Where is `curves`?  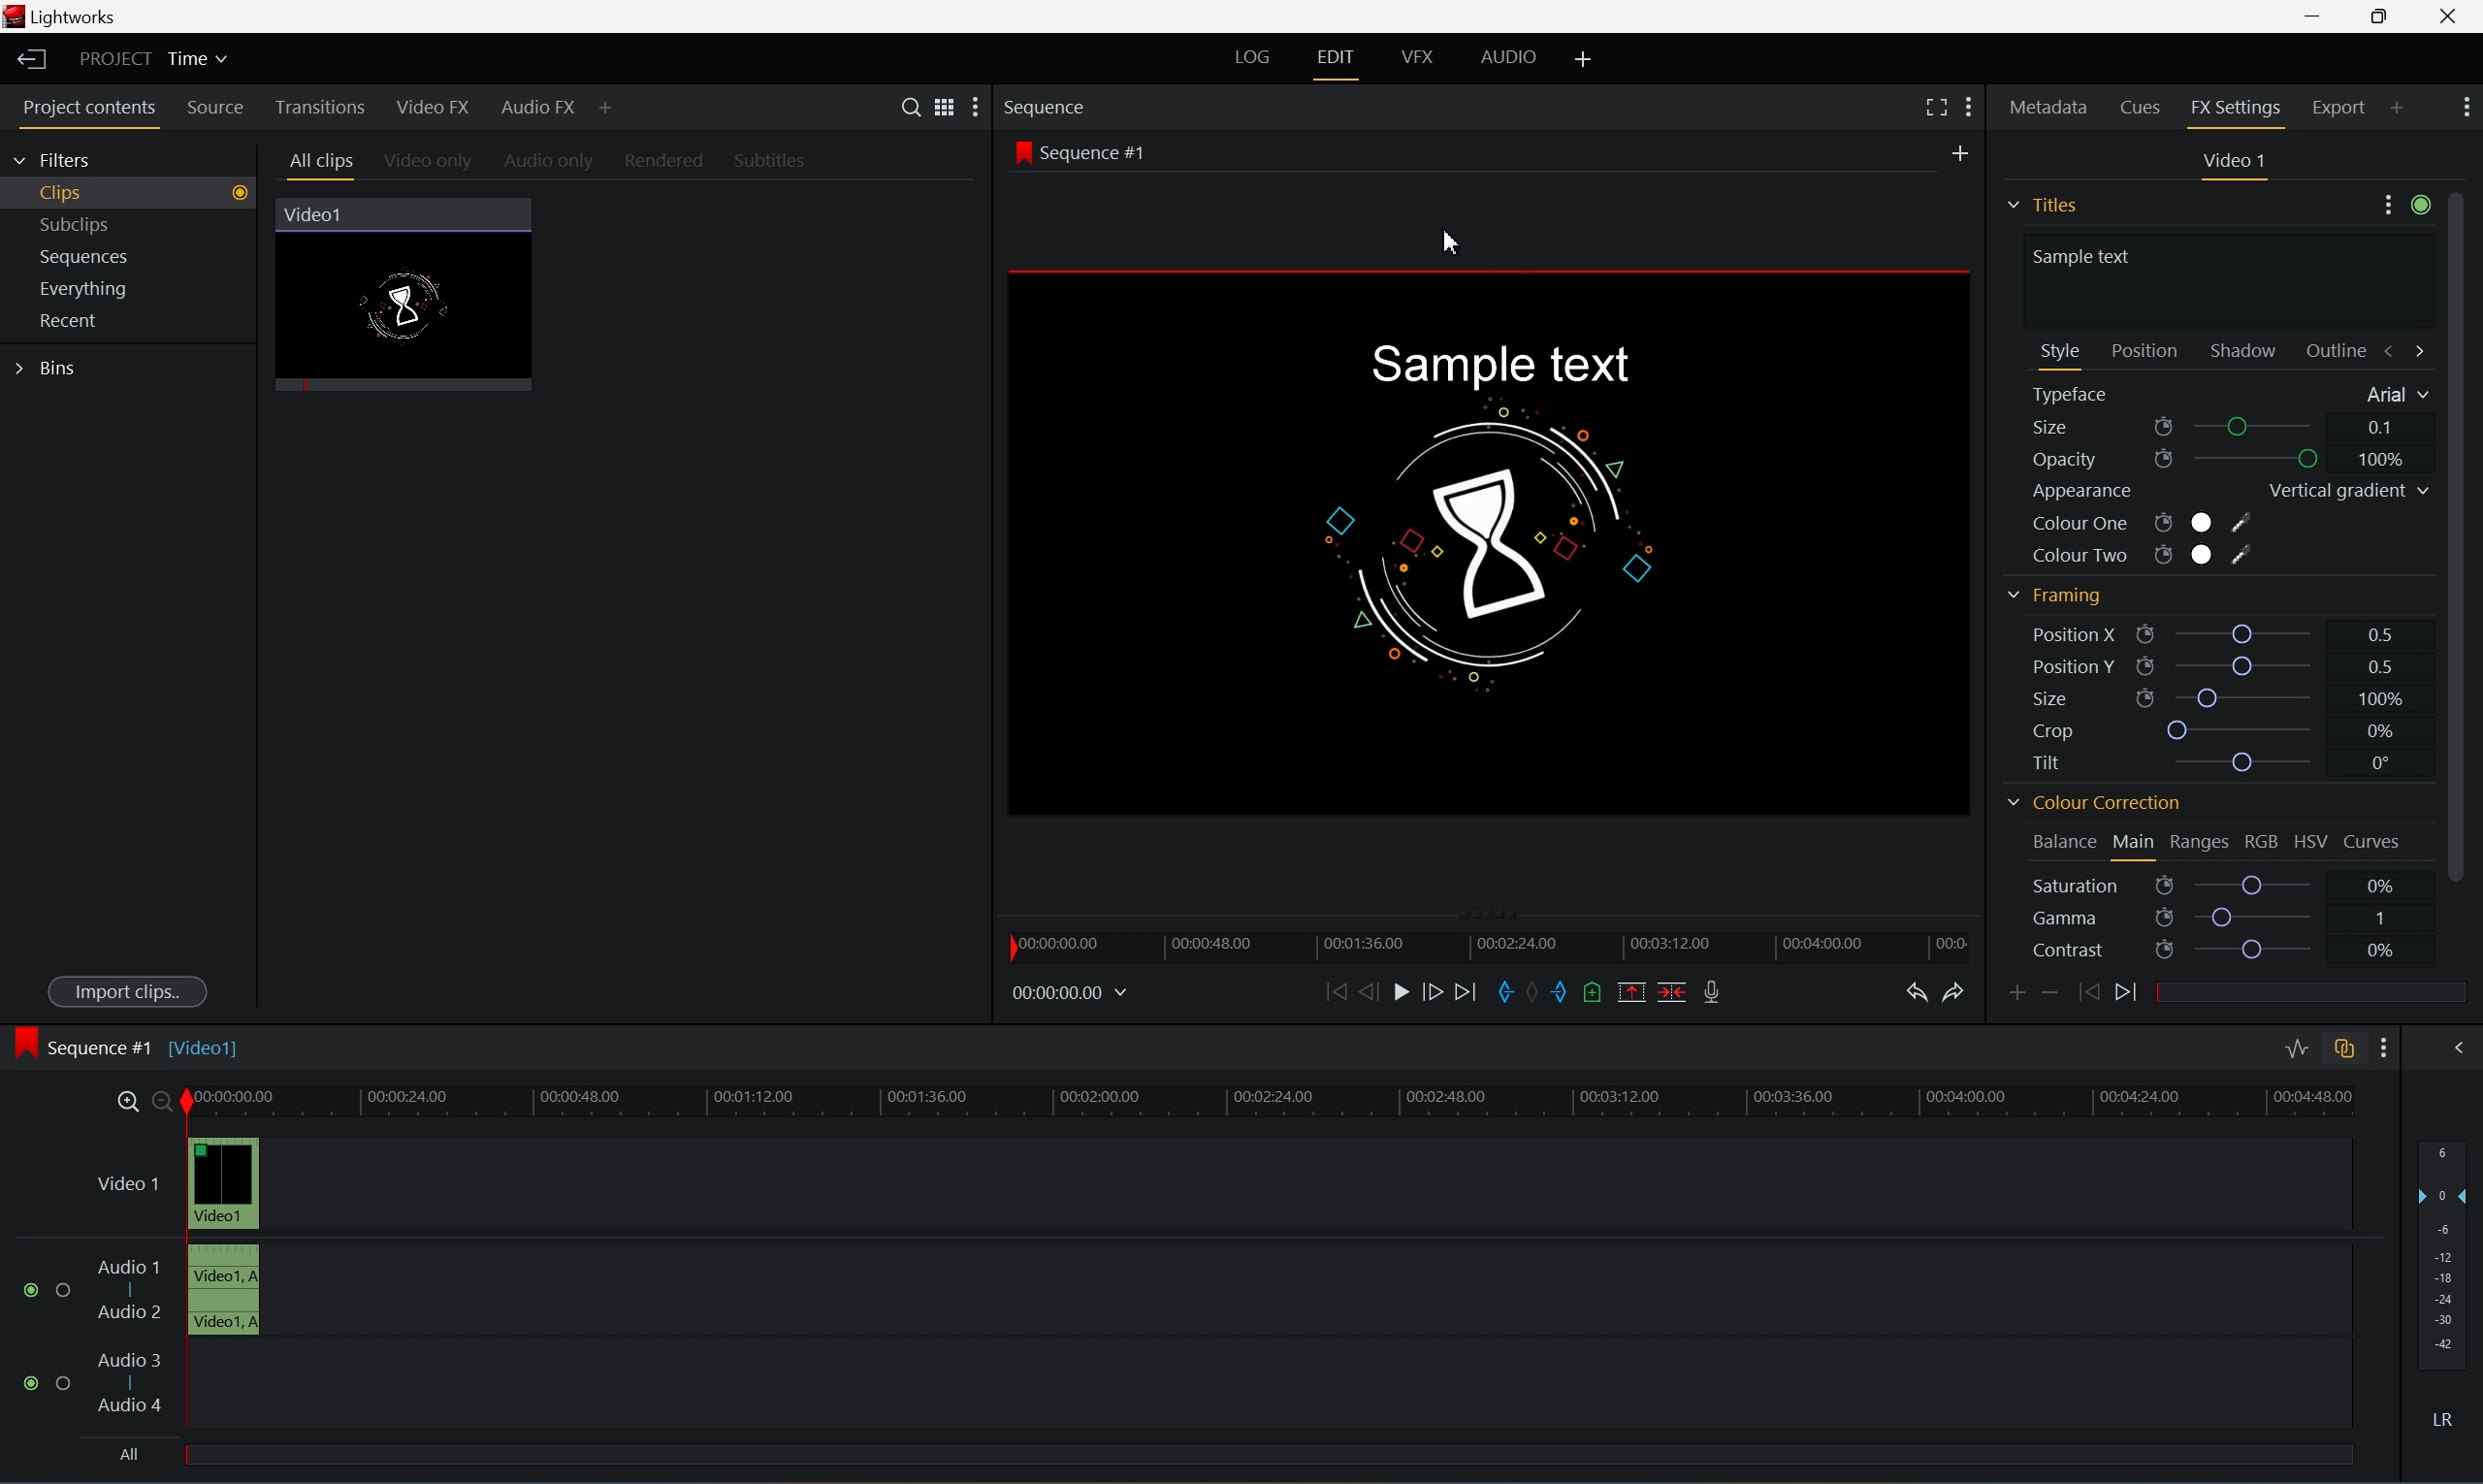 curves is located at coordinates (2373, 843).